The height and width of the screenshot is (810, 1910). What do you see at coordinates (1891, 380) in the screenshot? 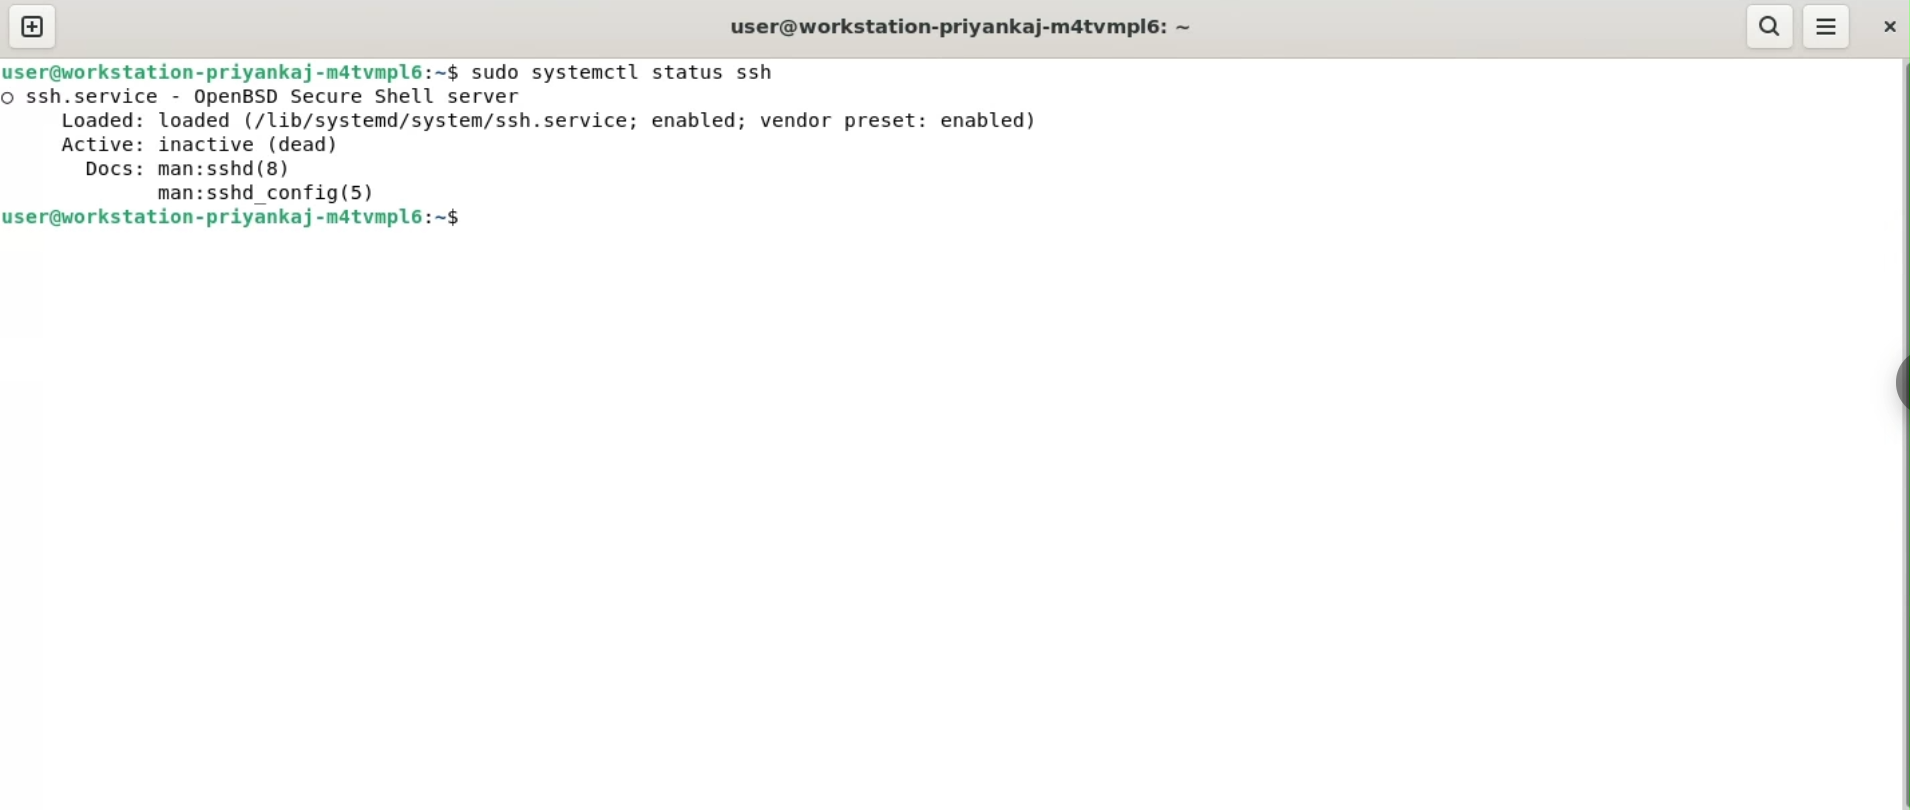
I see `Toggle button` at bounding box center [1891, 380].